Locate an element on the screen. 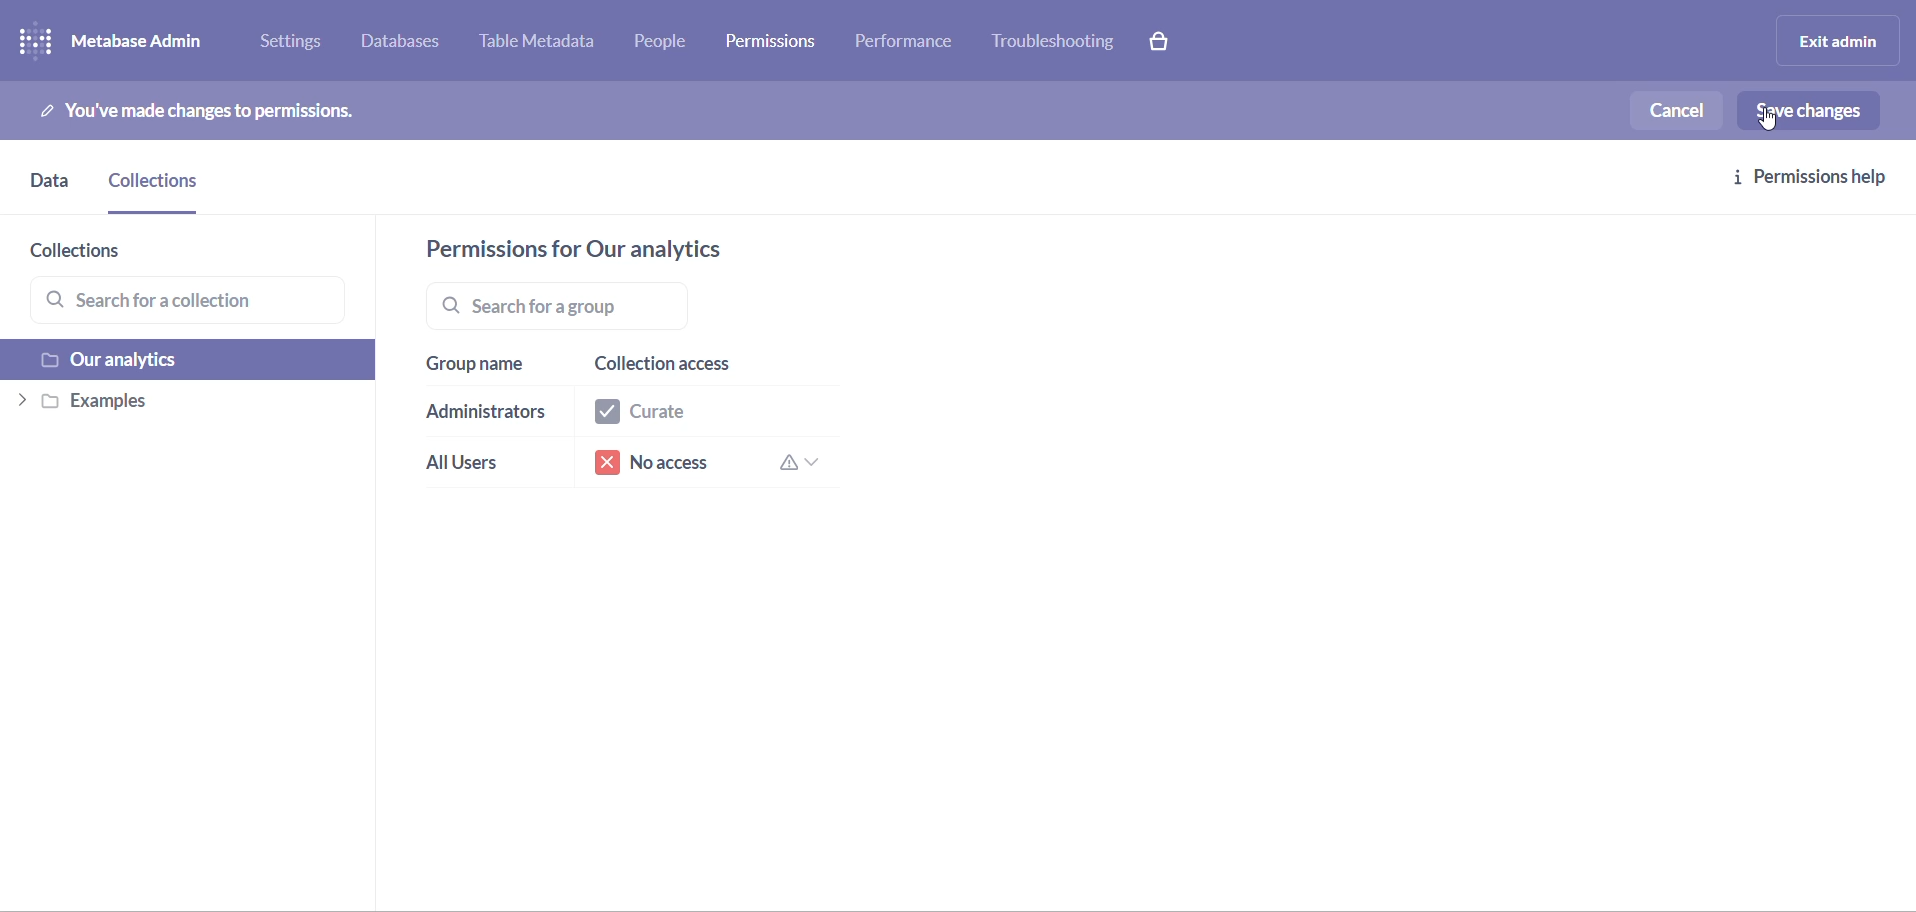 This screenshot has height=912, width=1916. text is located at coordinates (211, 111).